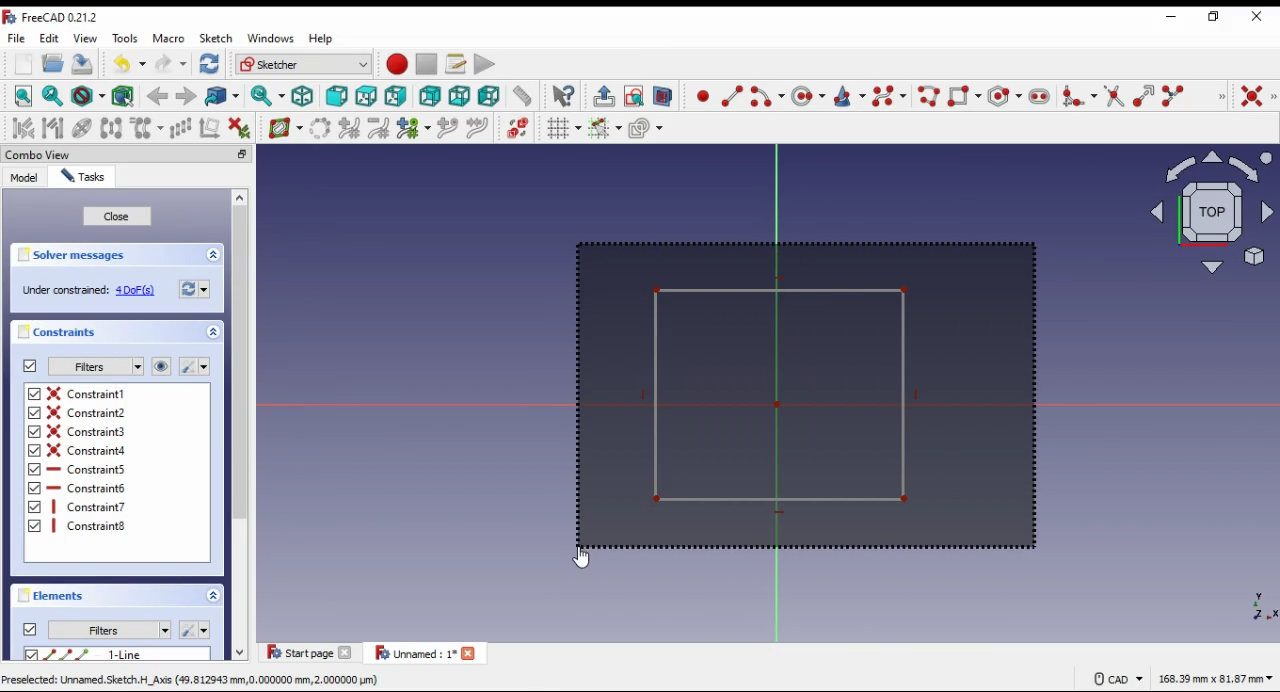 This screenshot has height=692, width=1280. What do you see at coordinates (647, 128) in the screenshot?
I see `configure rendering order` at bounding box center [647, 128].